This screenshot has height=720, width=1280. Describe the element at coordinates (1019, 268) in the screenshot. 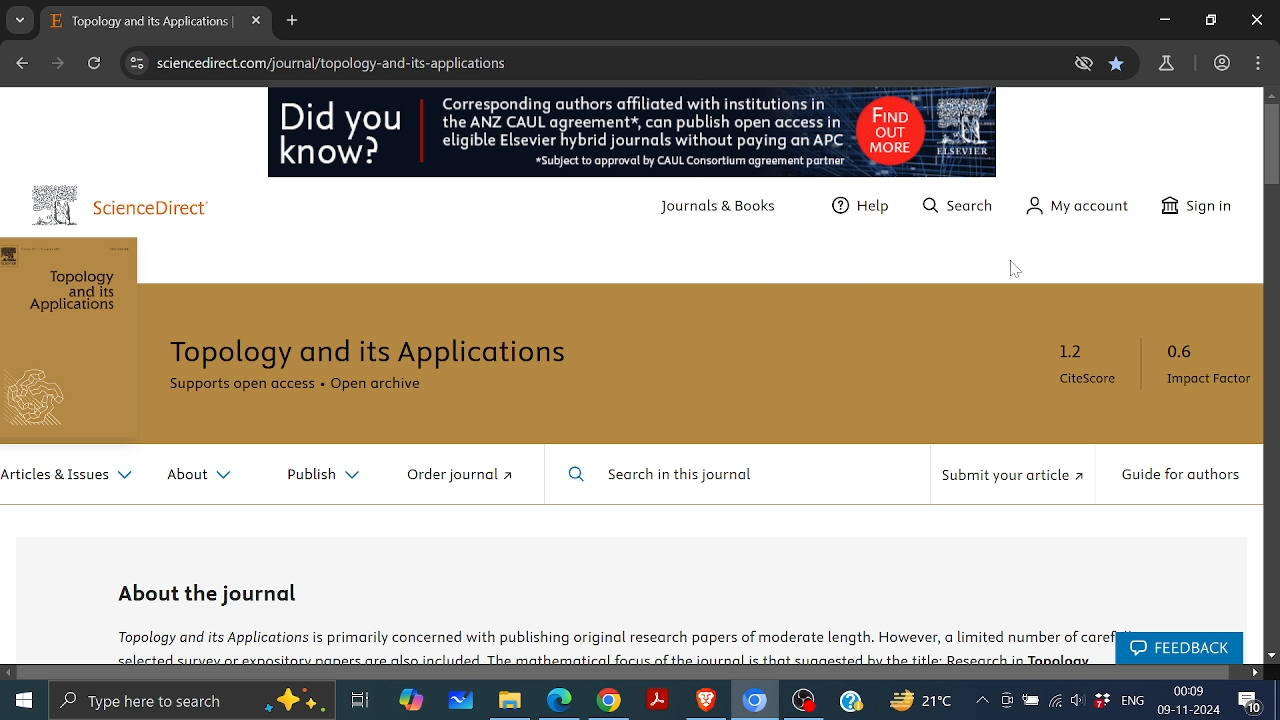

I see `cursor` at that location.